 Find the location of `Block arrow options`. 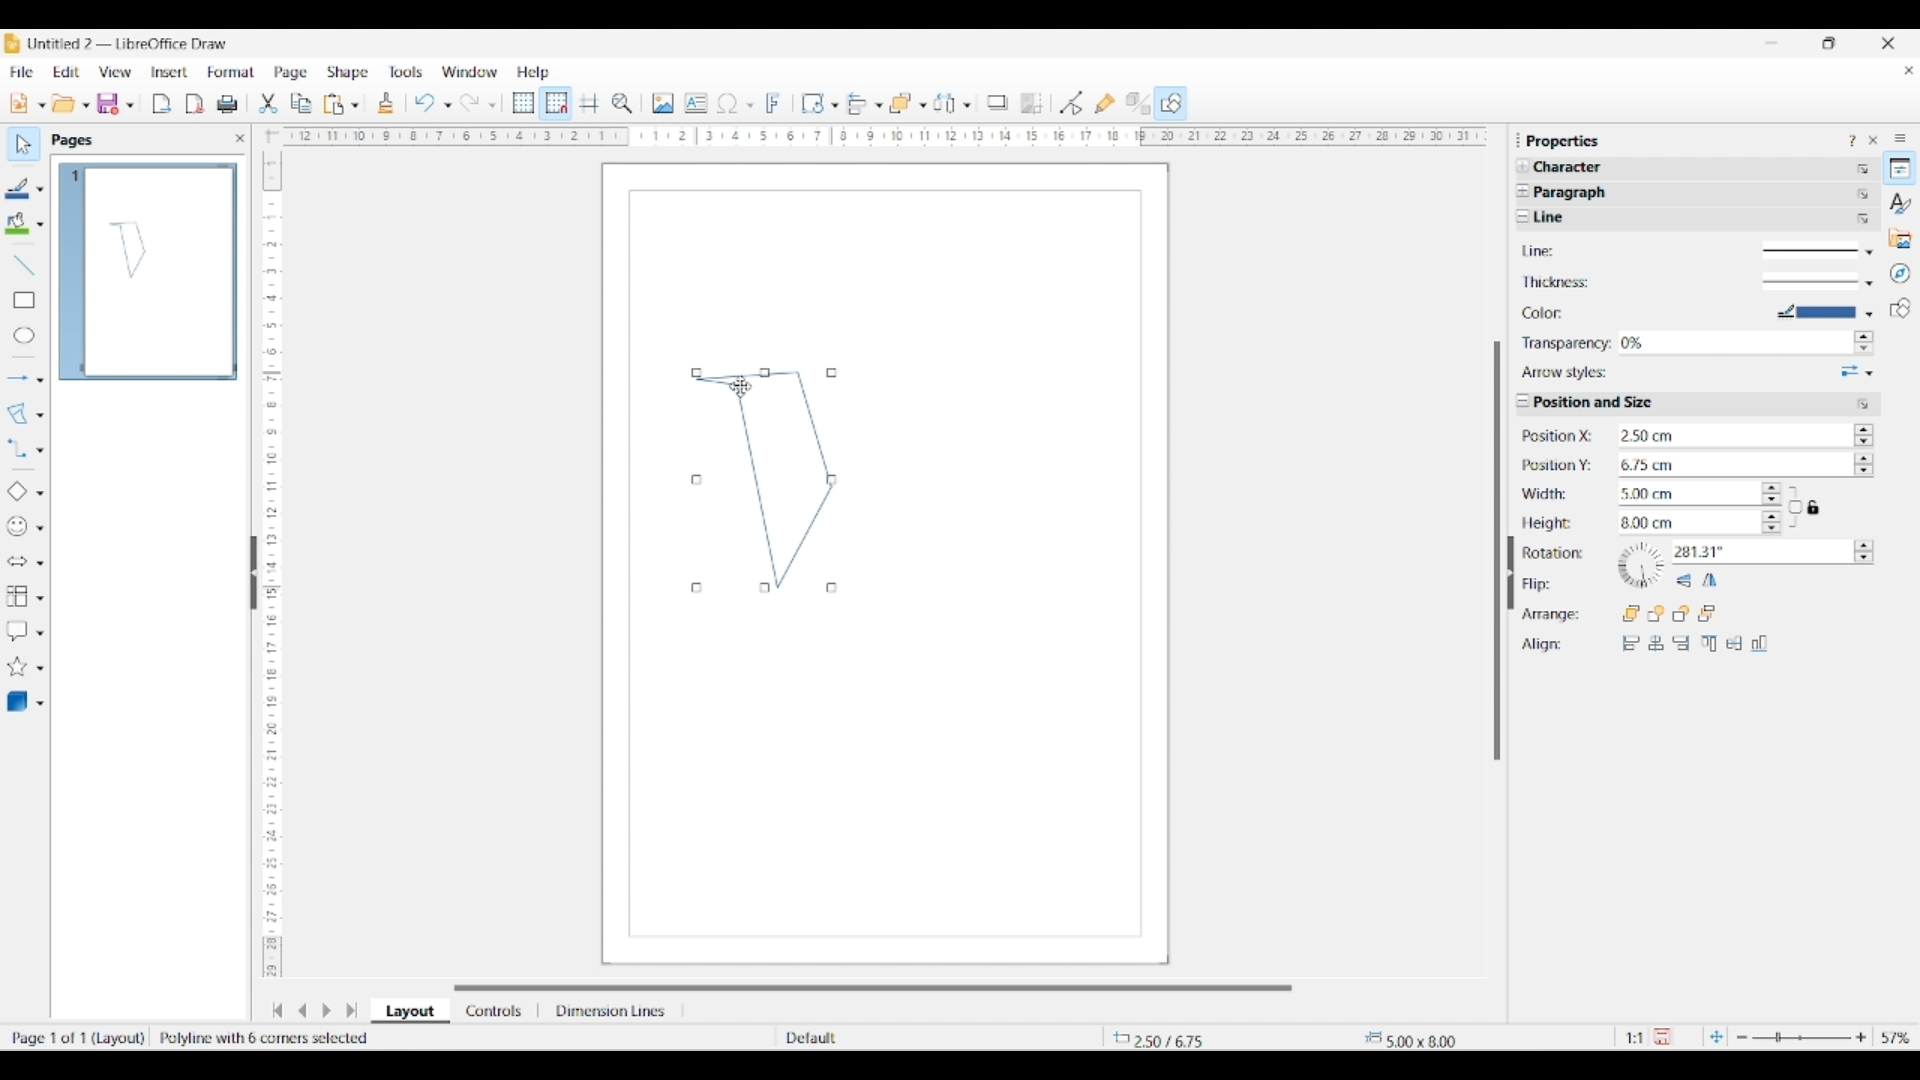

Block arrow options is located at coordinates (40, 563).